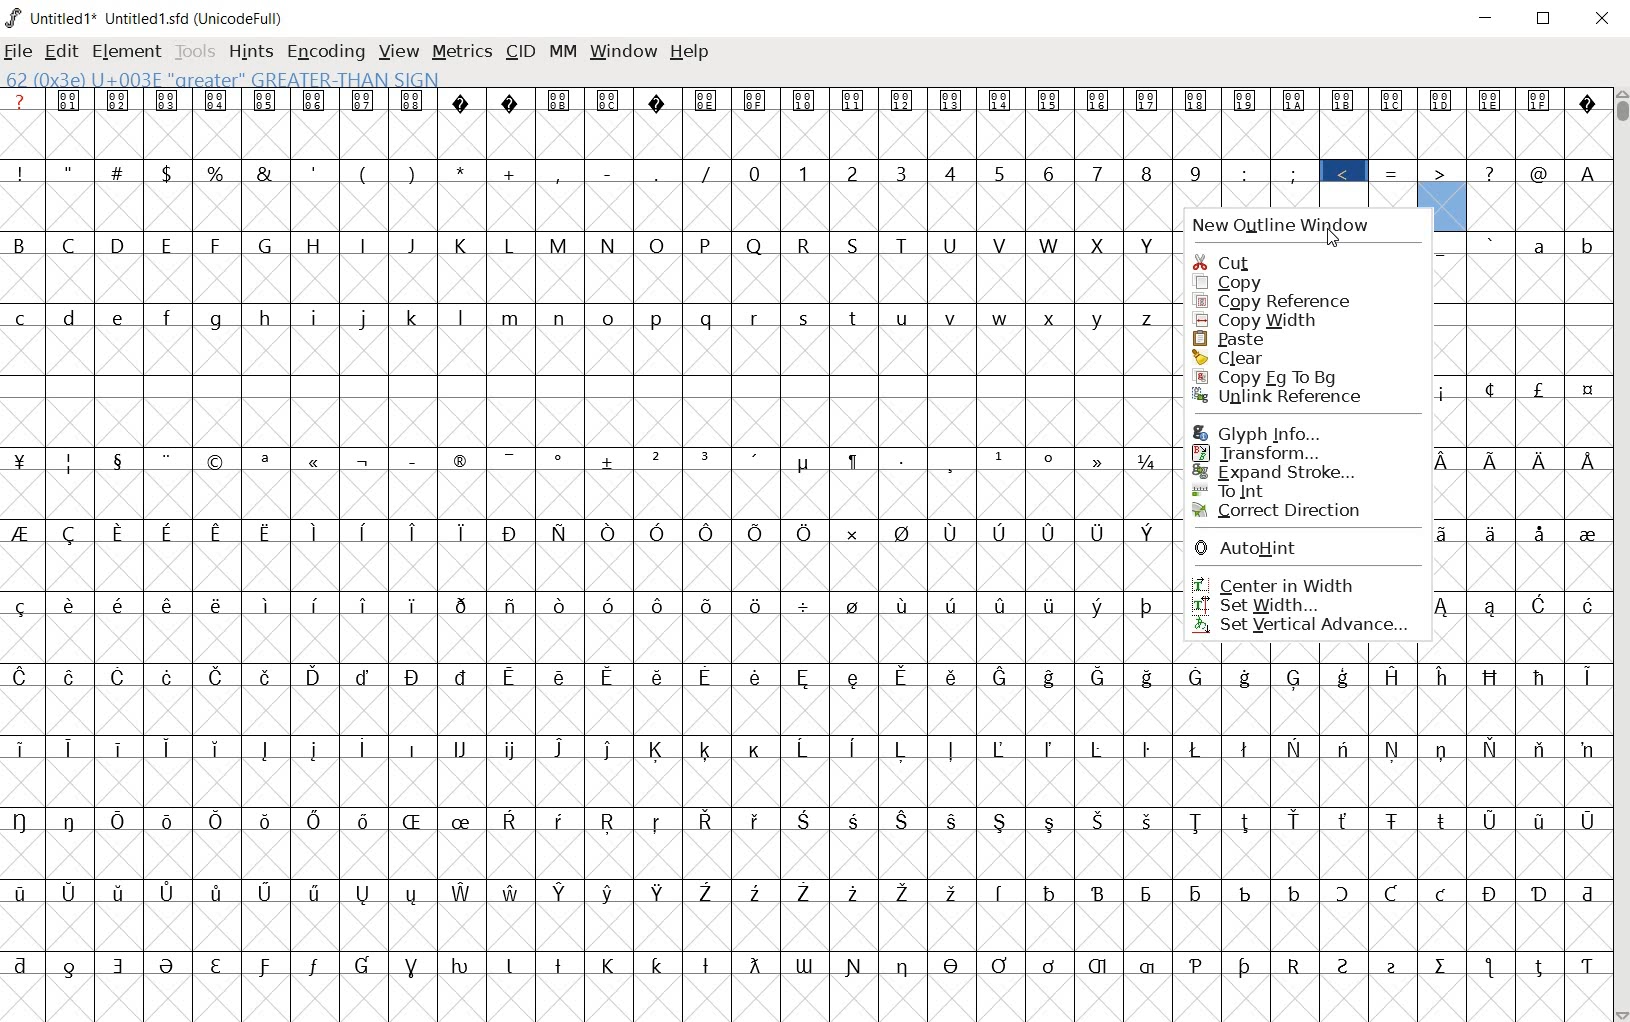 The height and width of the screenshot is (1022, 1630). What do you see at coordinates (1291, 583) in the screenshot?
I see `center in width` at bounding box center [1291, 583].